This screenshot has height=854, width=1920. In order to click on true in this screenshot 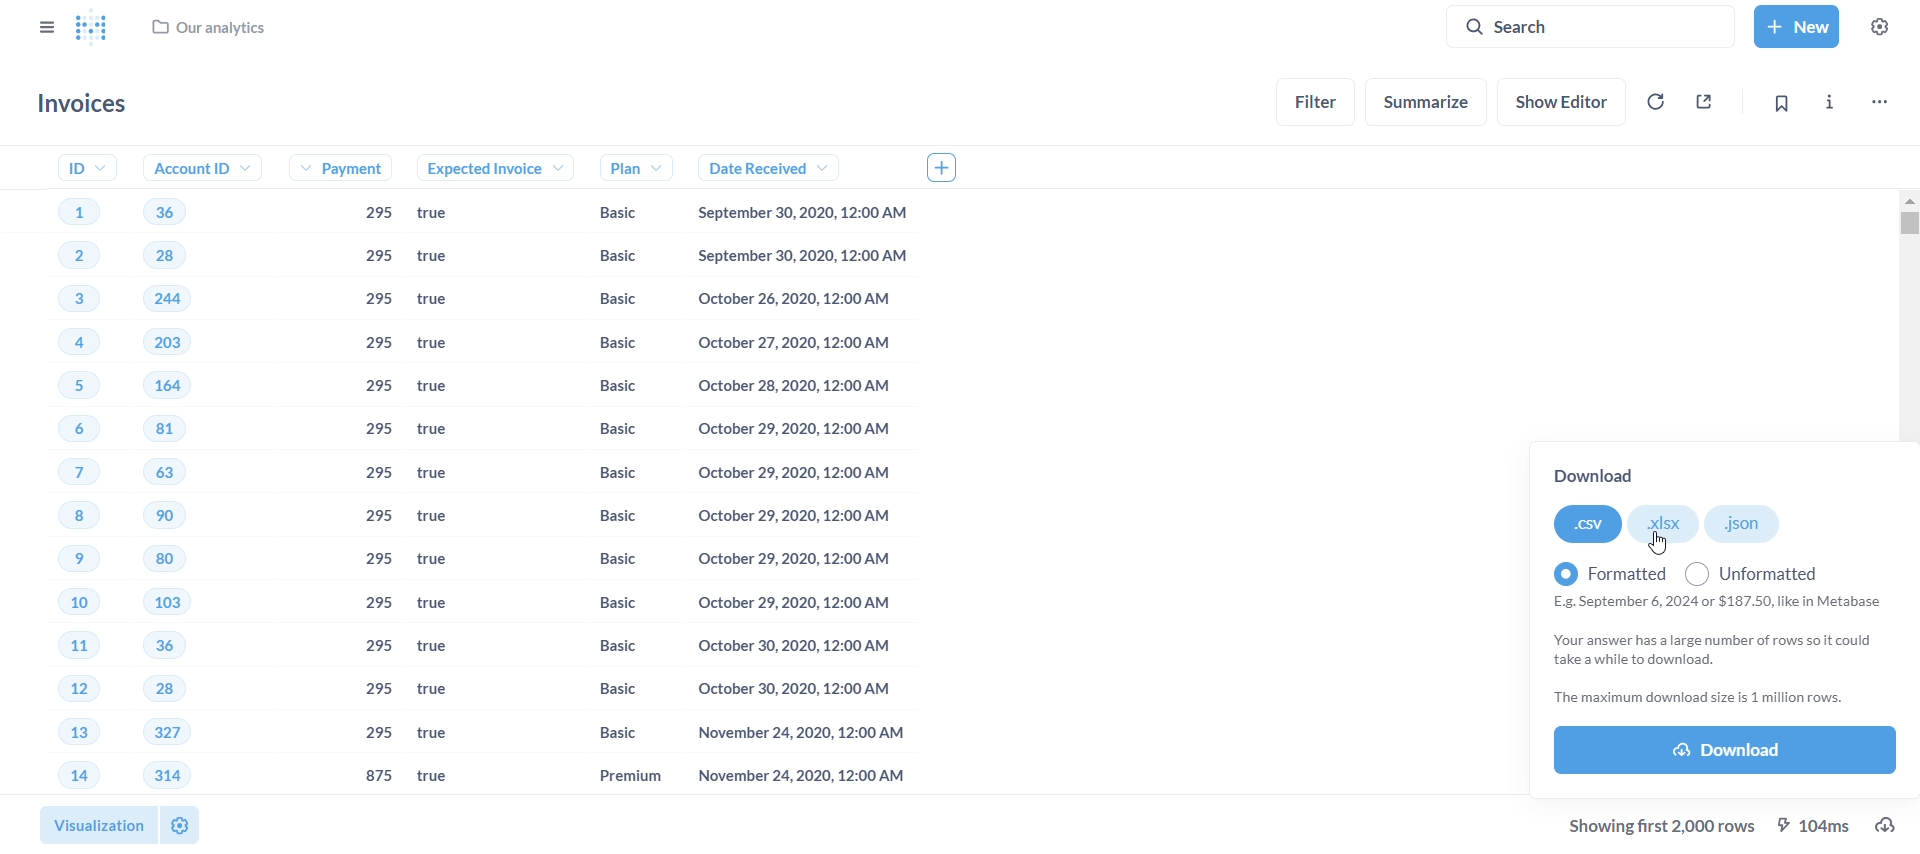, I will do `click(441, 608)`.